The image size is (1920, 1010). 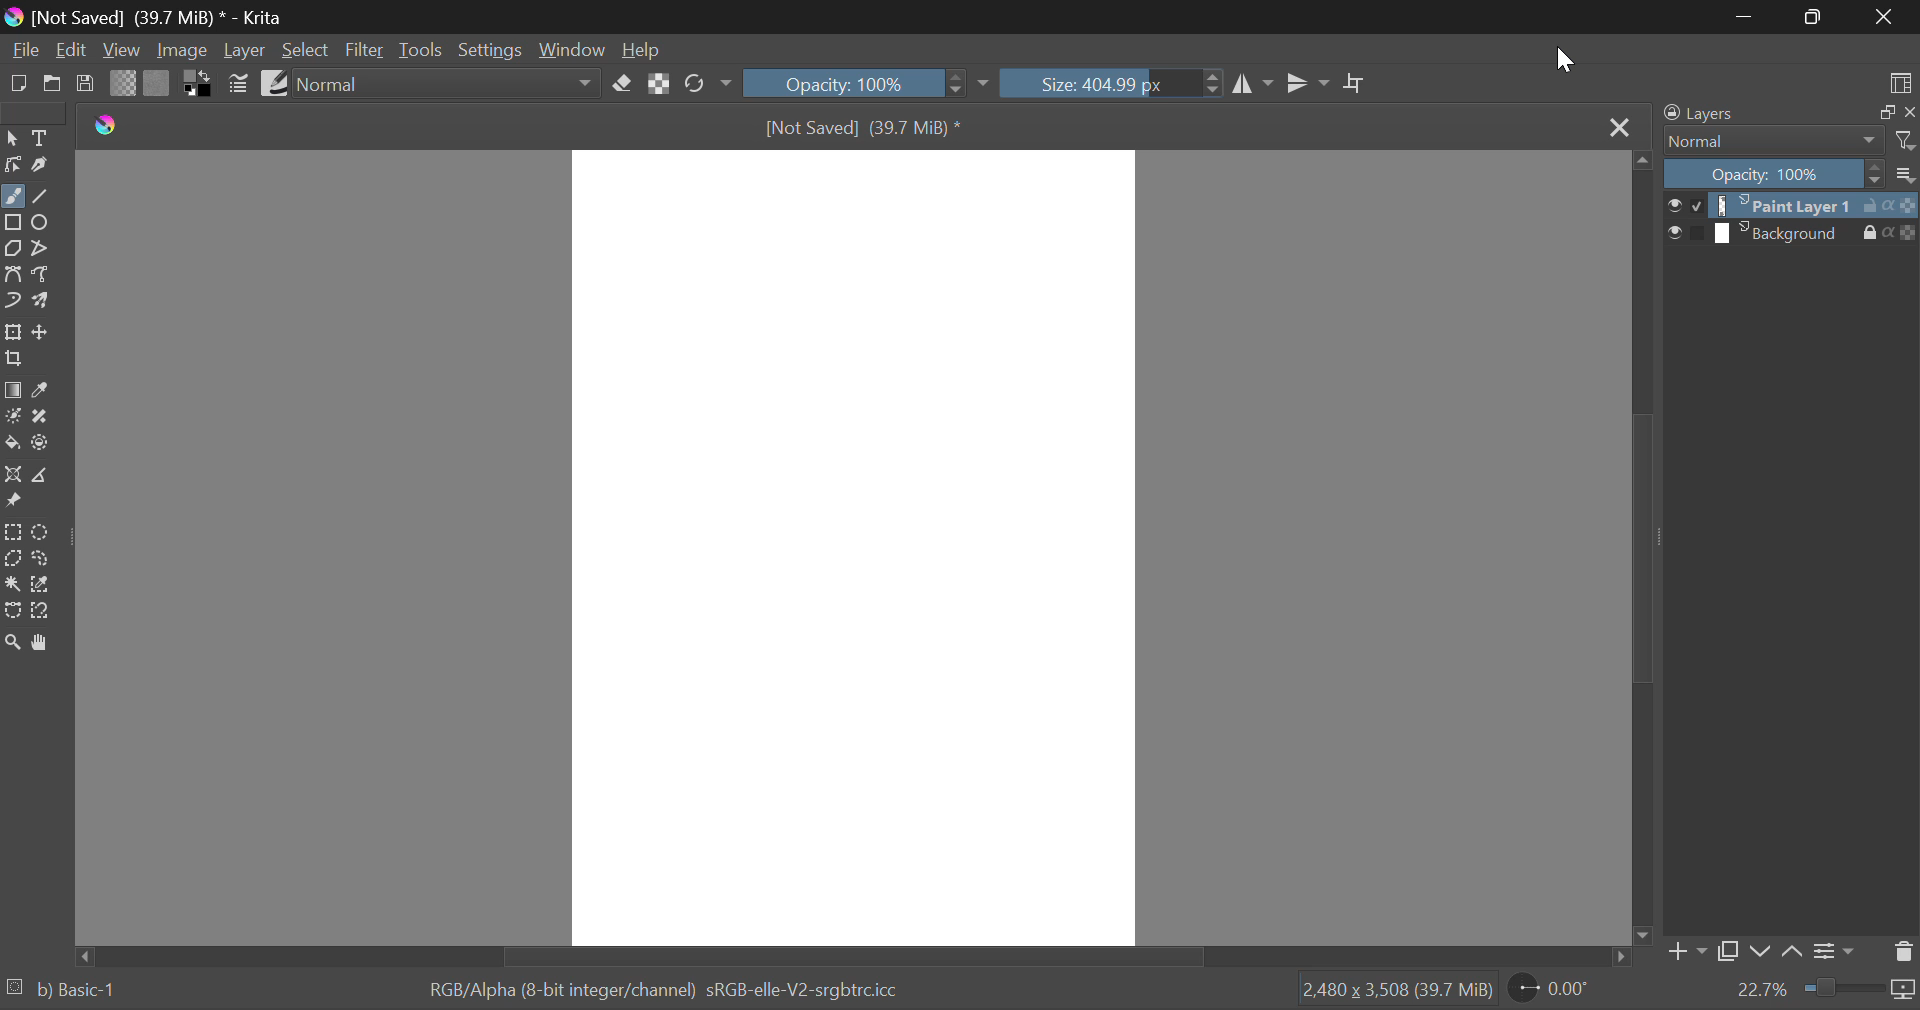 I want to click on Page Rotation, so click(x=1548, y=990).